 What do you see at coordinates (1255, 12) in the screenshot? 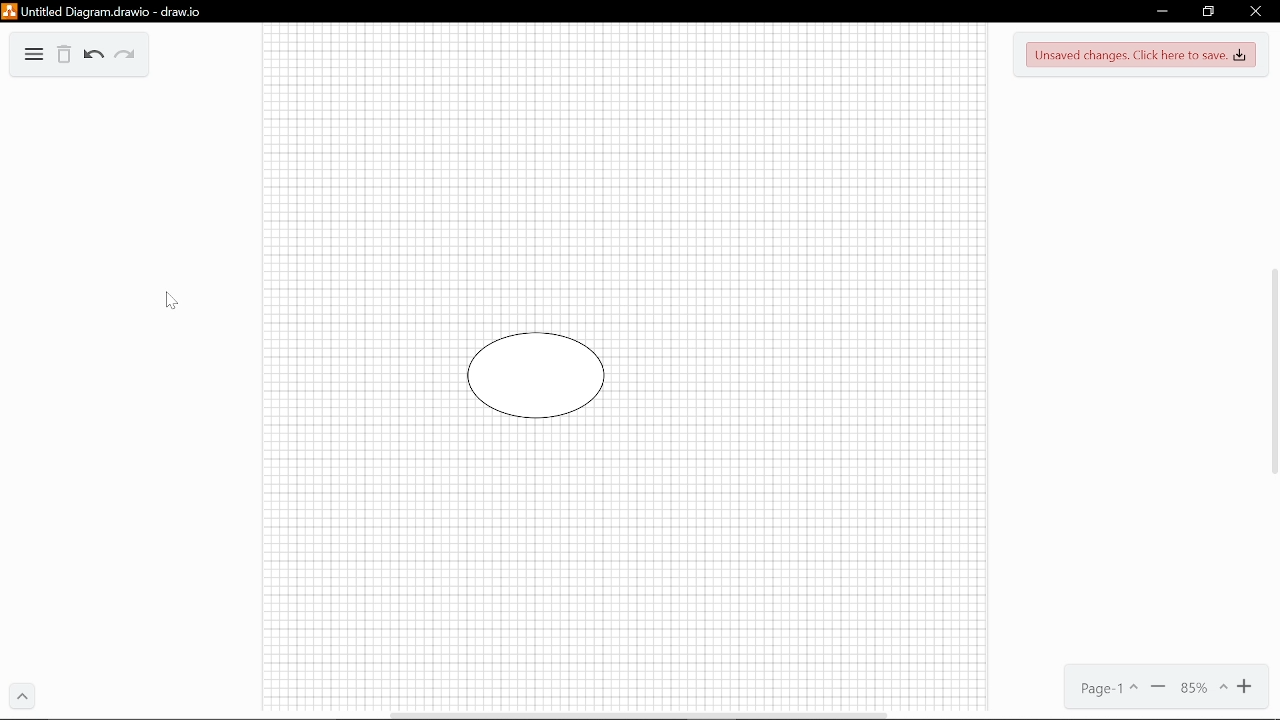
I see `Close` at bounding box center [1255, 12].